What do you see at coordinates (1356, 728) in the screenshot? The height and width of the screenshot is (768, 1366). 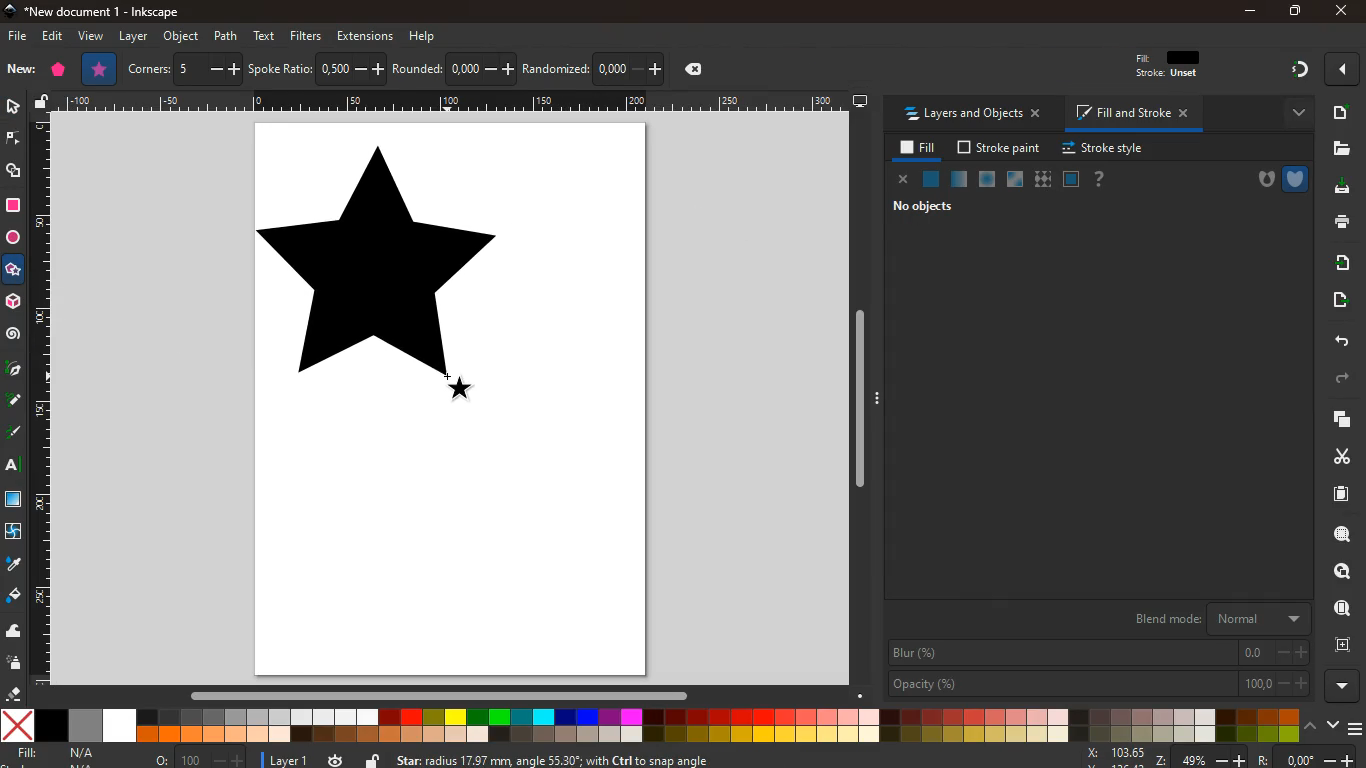 I see `menu` at bounding box center [1356, 728].